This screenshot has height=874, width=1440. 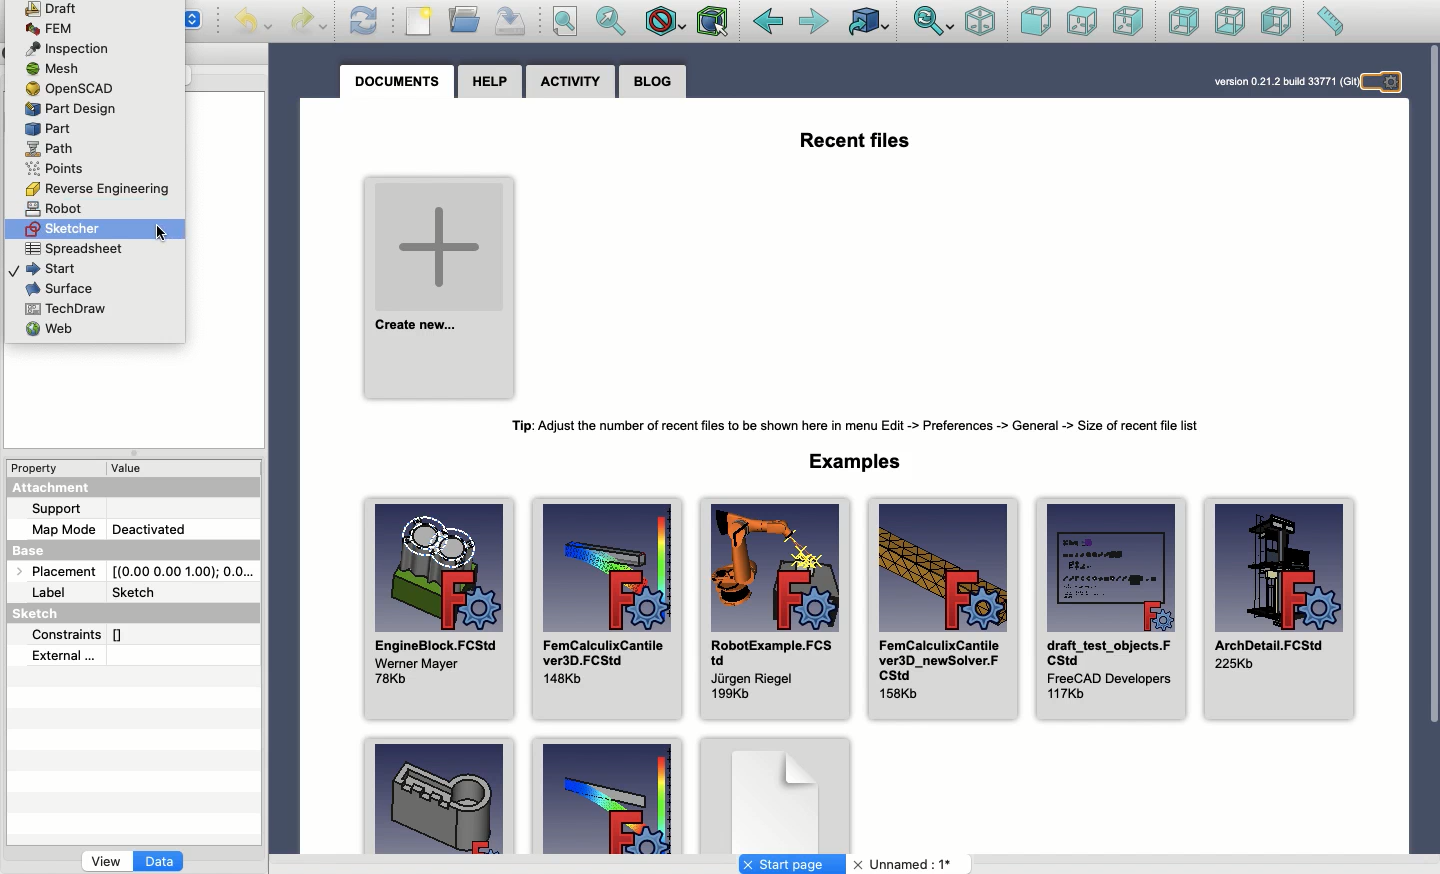 What do you see at coordinates (775, 791) in the screenshot?
I see `Document` at bounding box center [775, 791].